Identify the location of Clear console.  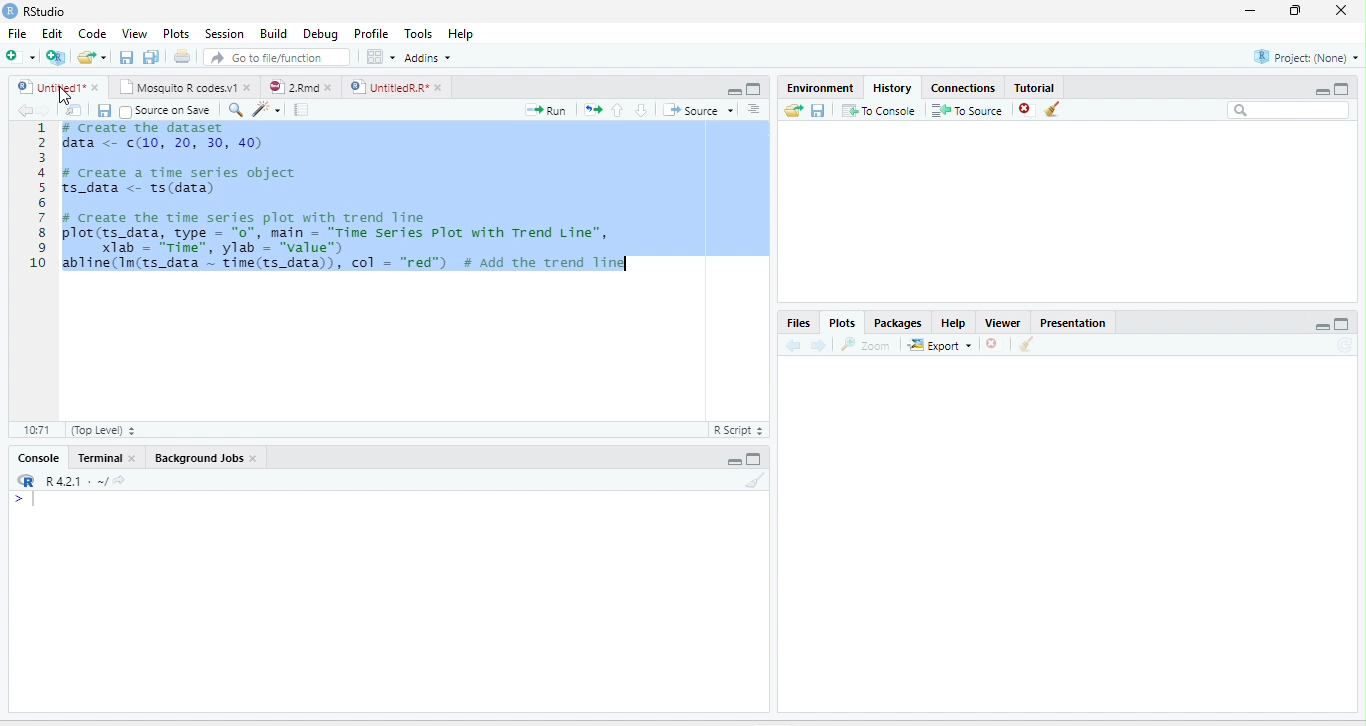
(756, 480).